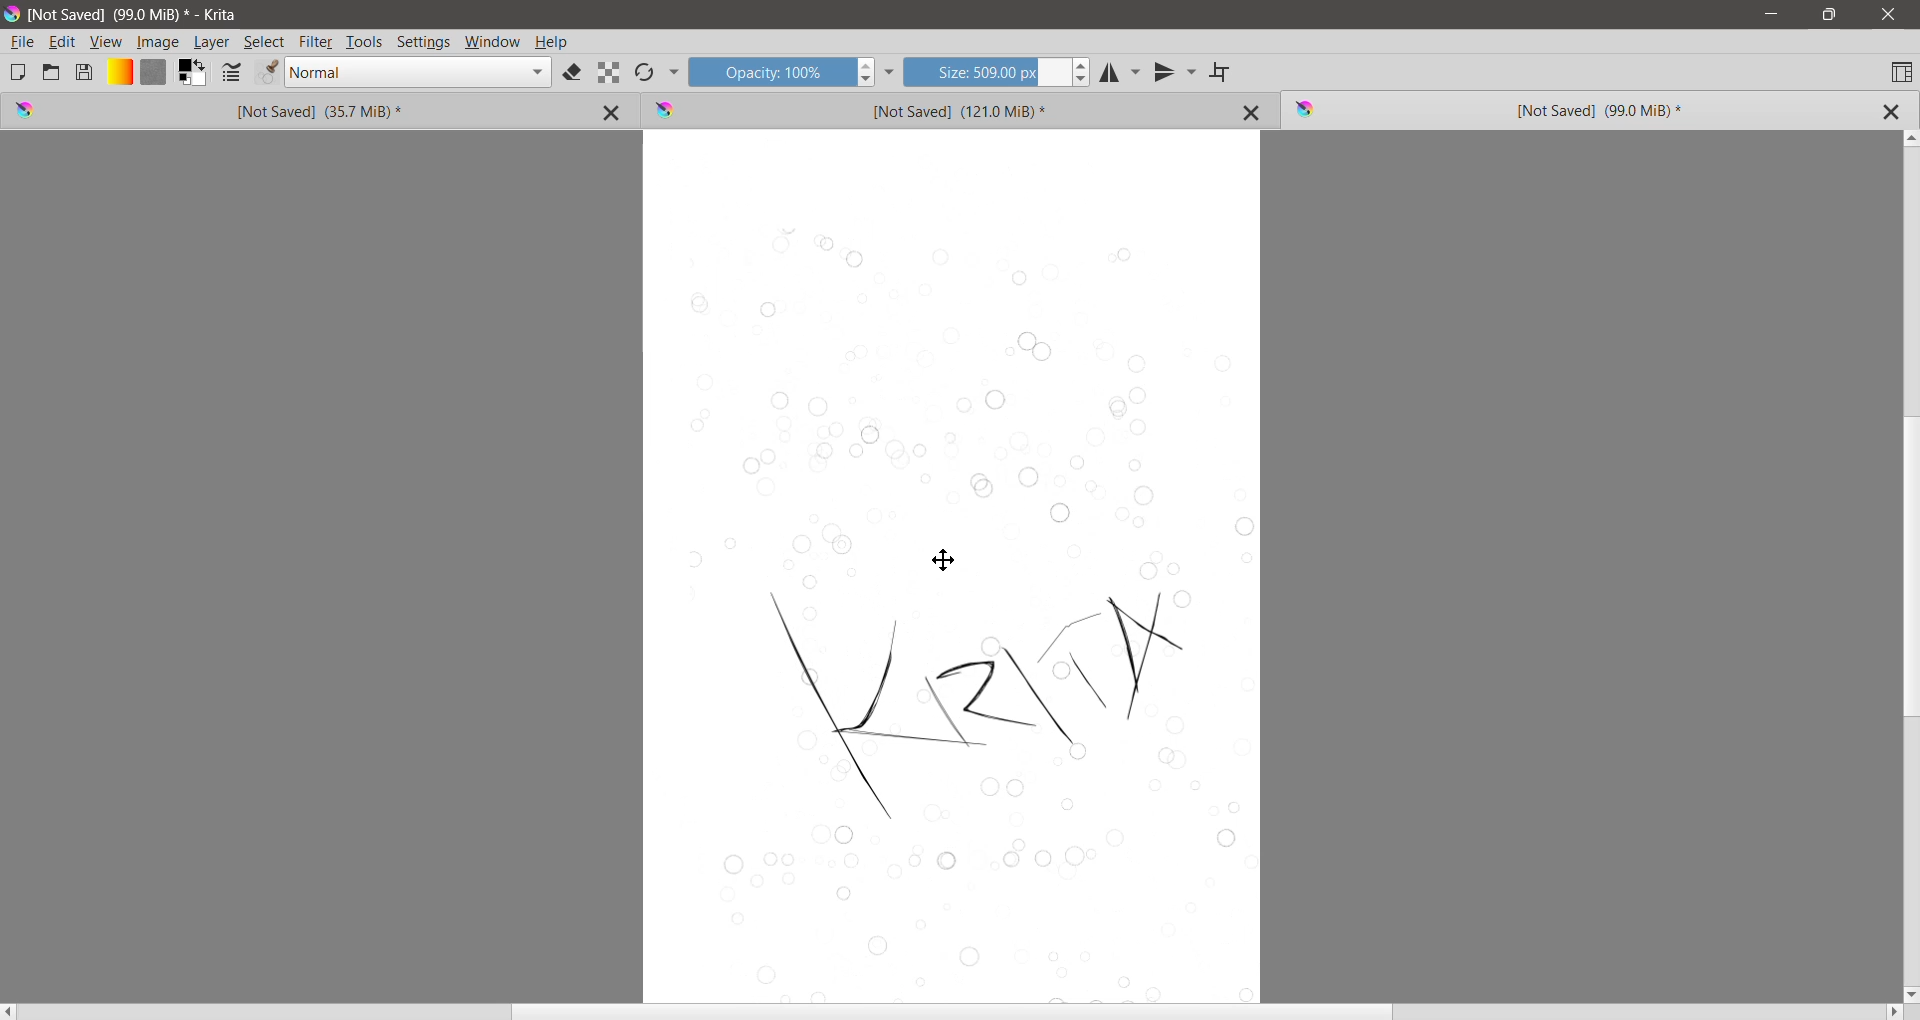  Describe the element at coordinates (418, 73) in the screenshot. I see `Blending mode` at that location.